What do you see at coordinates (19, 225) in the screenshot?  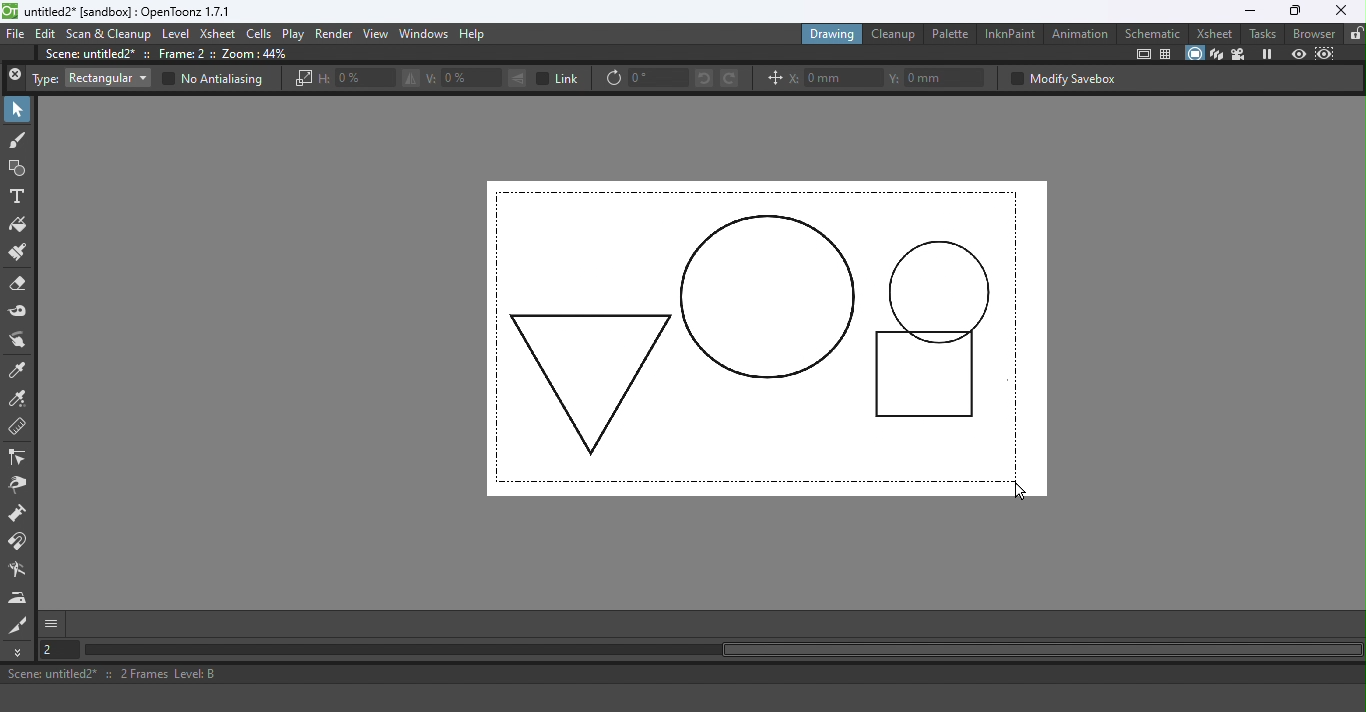 I see `Fill tool` at bounding box center [19, 225].